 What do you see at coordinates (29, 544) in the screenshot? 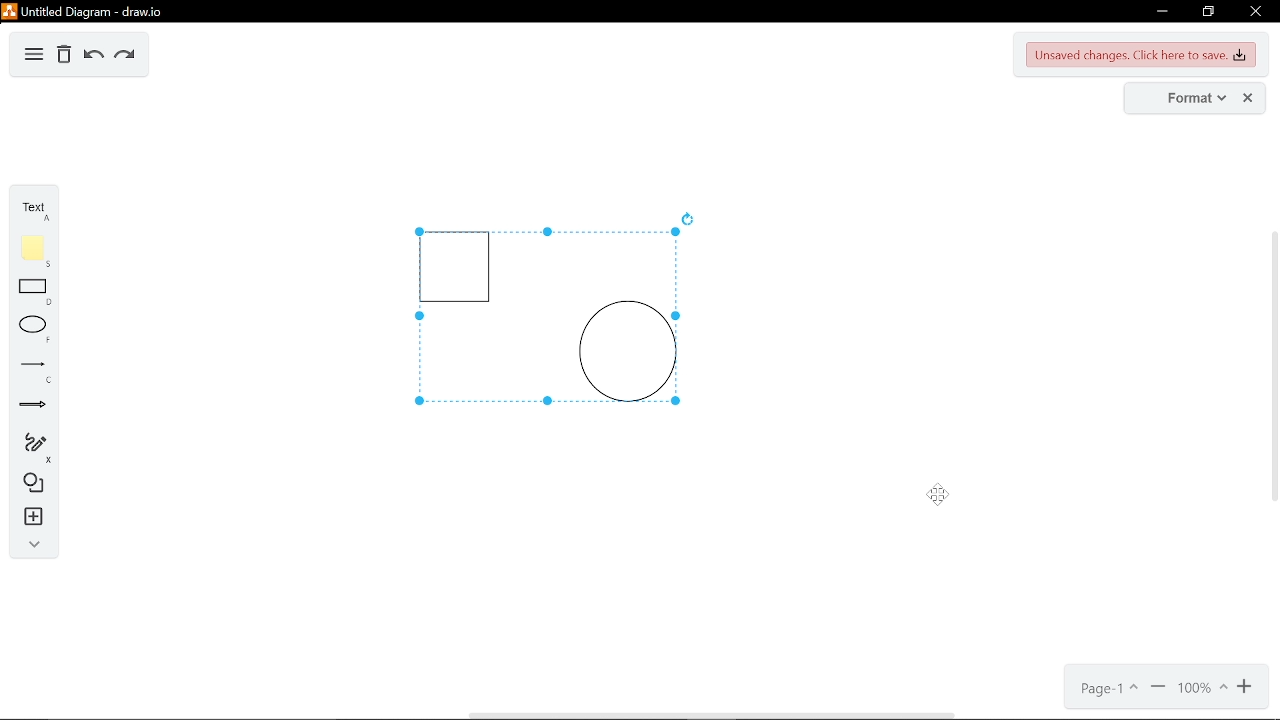
I see `collapse` at bounding box center [29, 544].